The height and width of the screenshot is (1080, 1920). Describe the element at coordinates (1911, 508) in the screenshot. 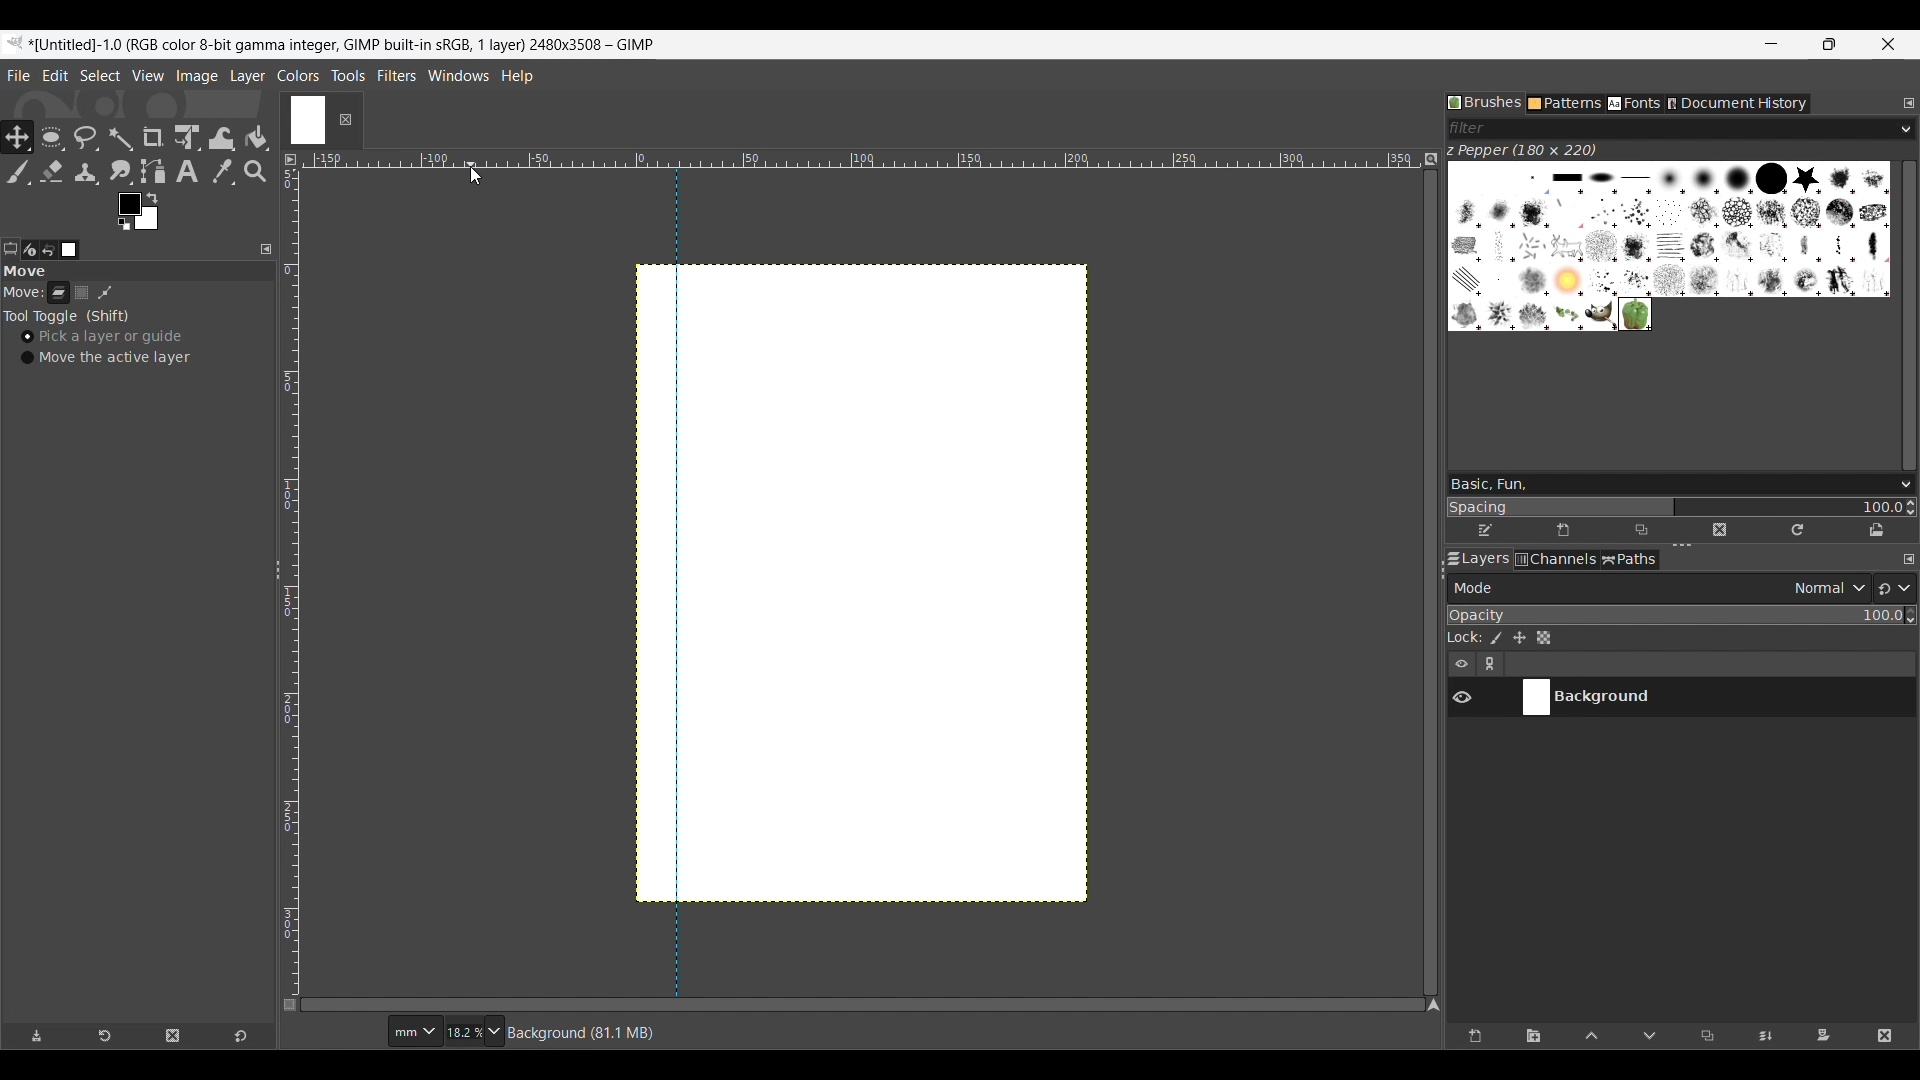

I see `Increase/Decrease spacing` at that location.